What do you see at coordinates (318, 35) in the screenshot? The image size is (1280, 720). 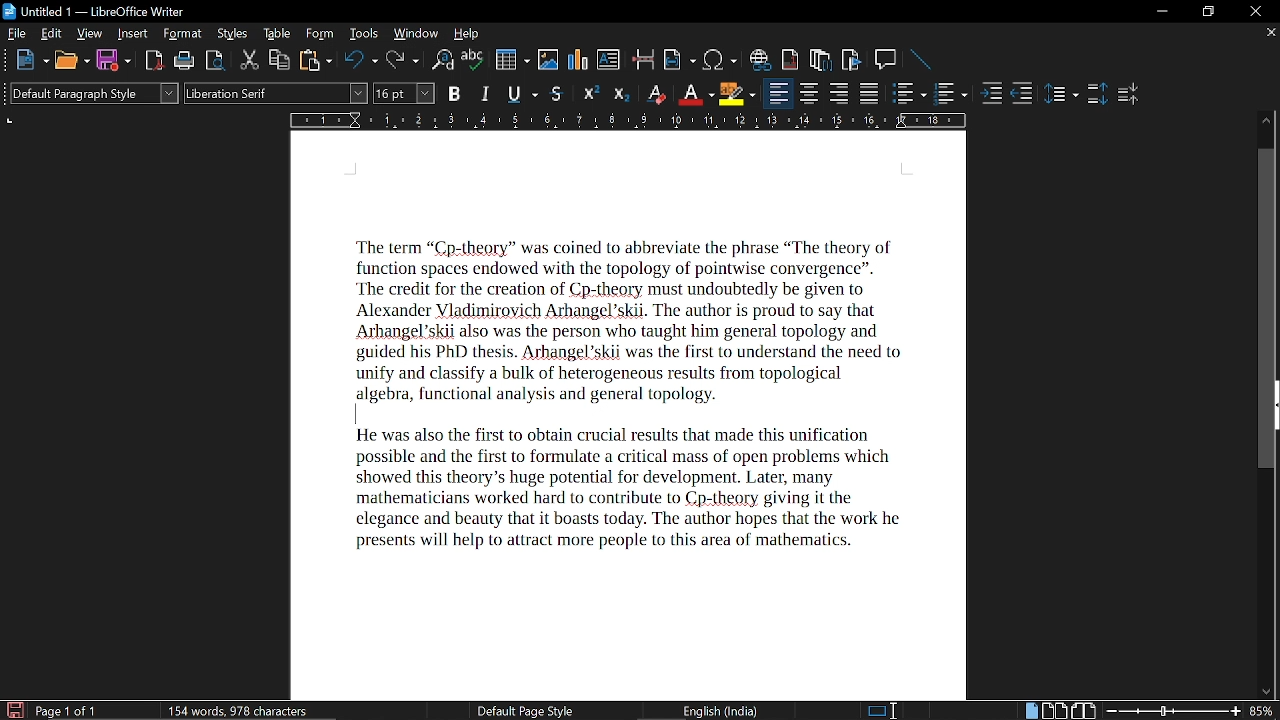 I see `Form` at bounding box center [318, 35].